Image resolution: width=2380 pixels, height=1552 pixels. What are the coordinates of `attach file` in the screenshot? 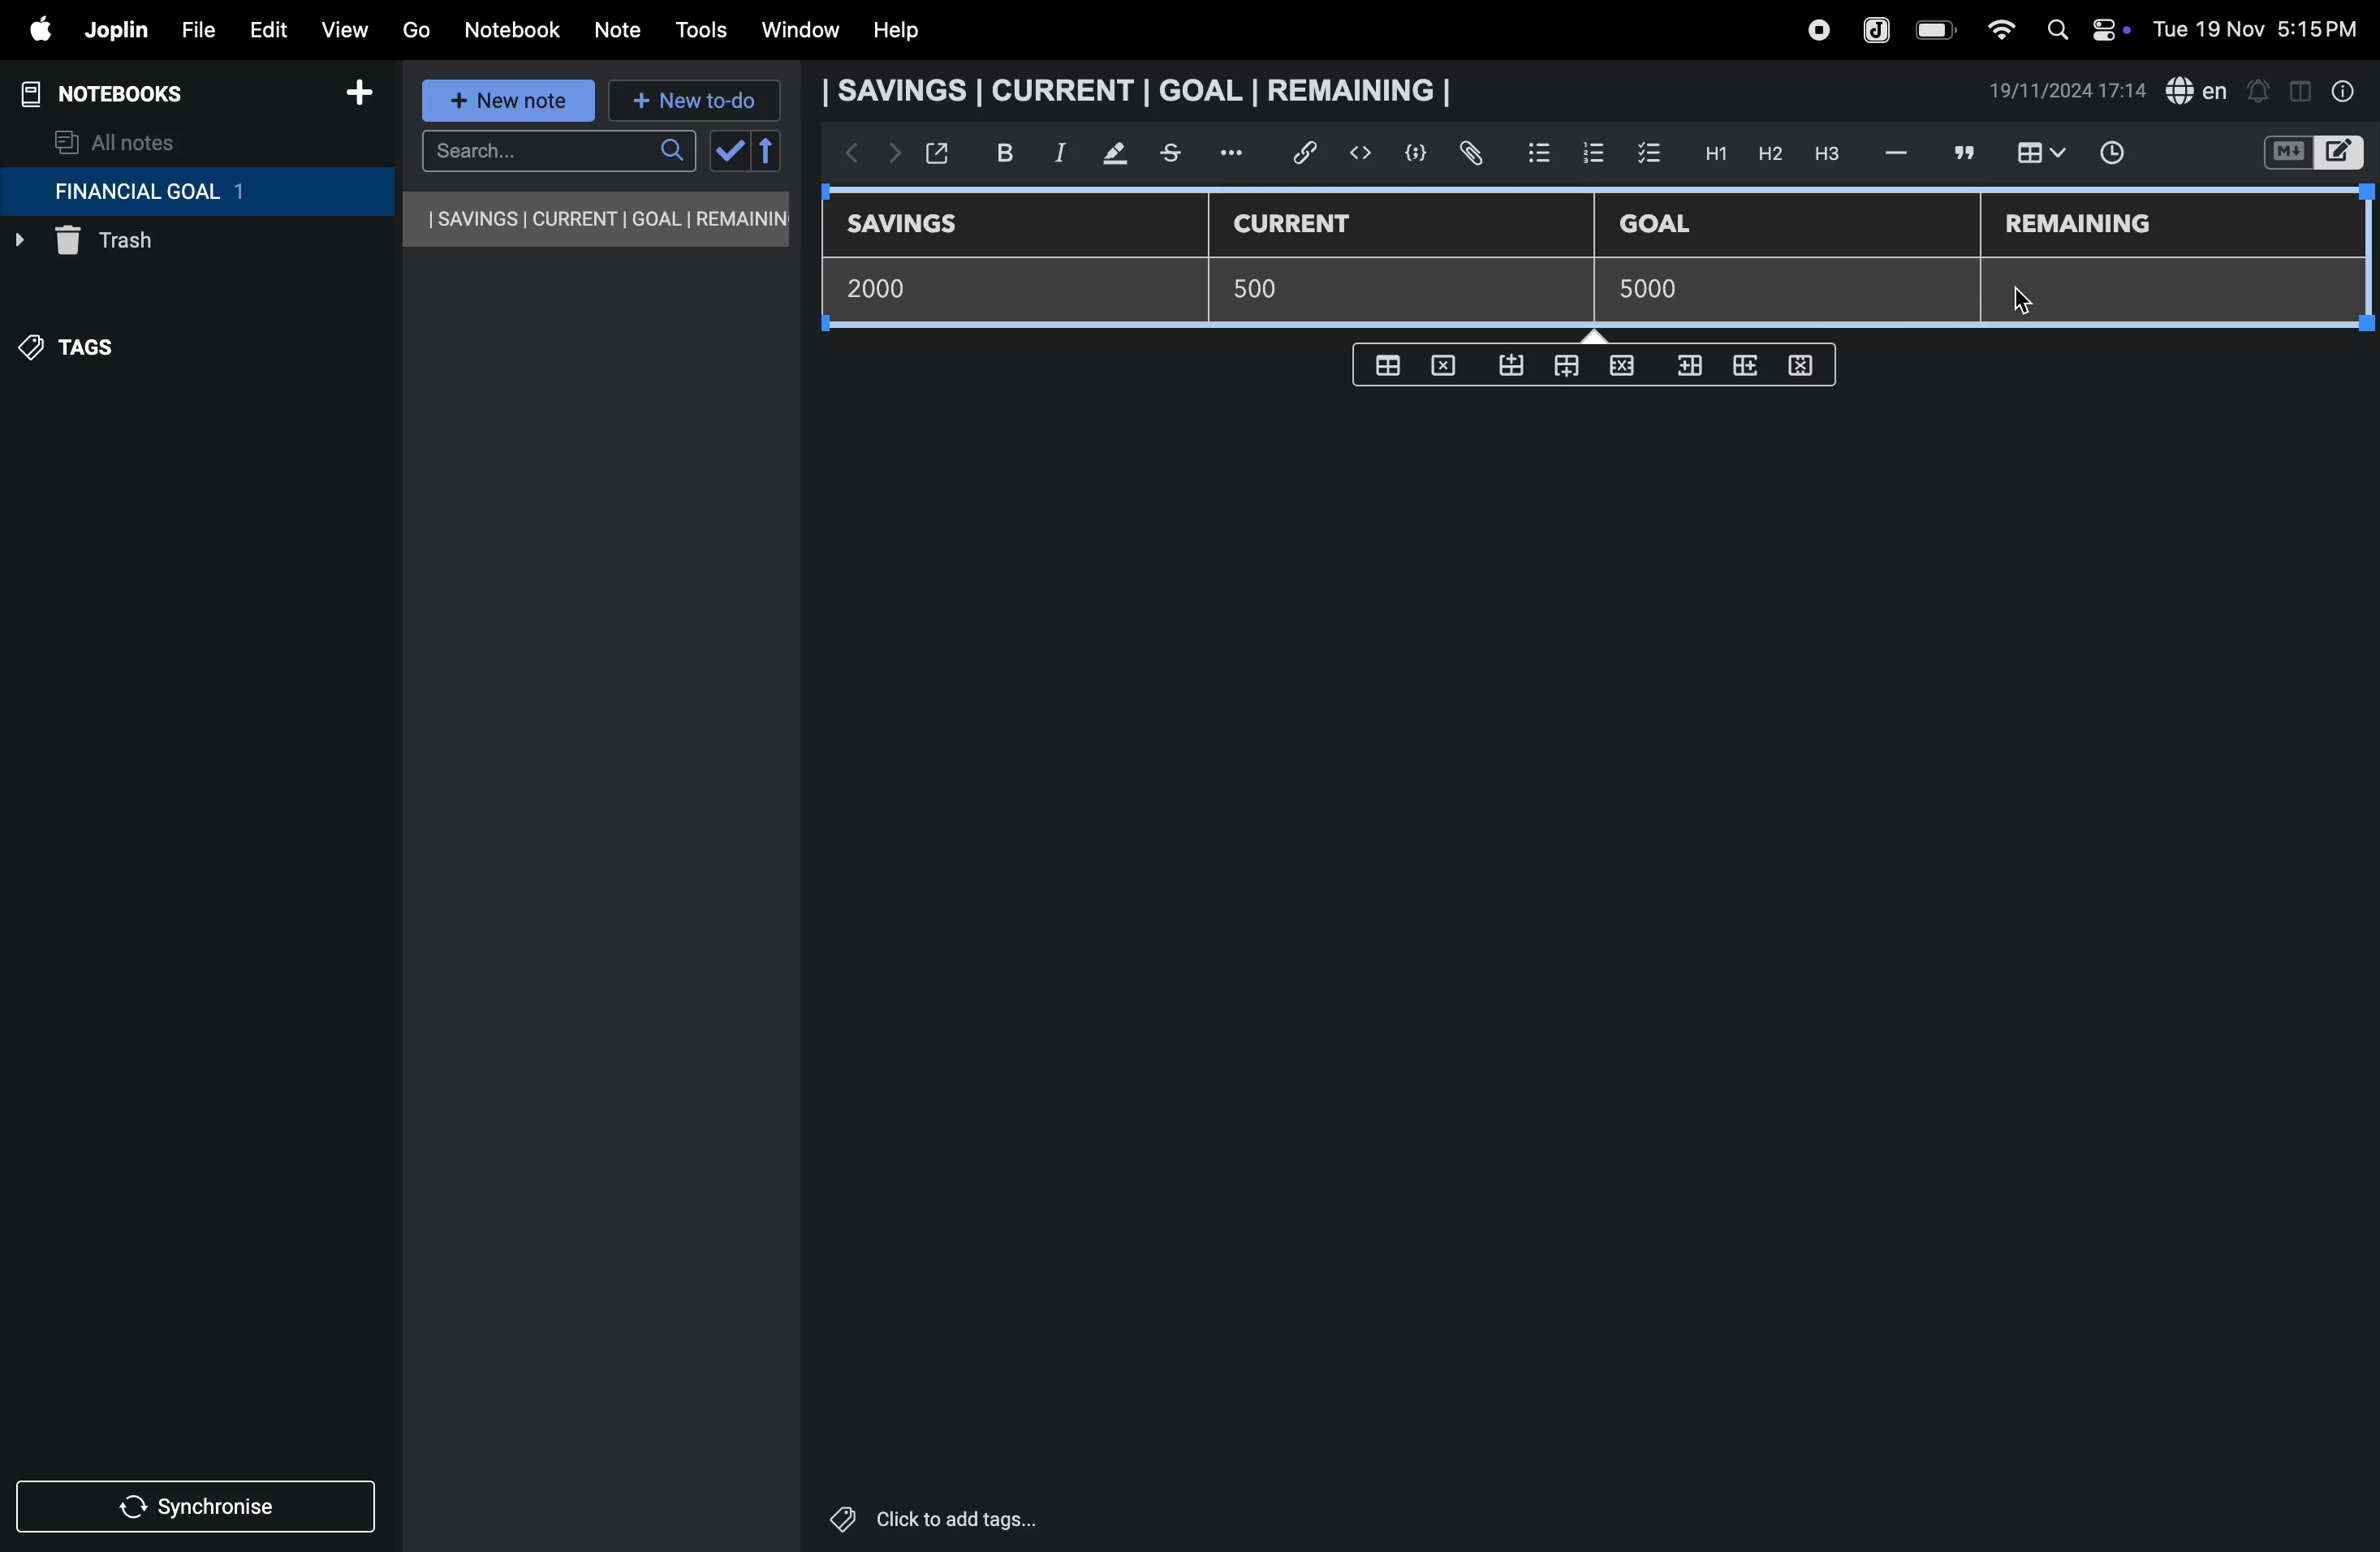 It's located at (1469, 154).